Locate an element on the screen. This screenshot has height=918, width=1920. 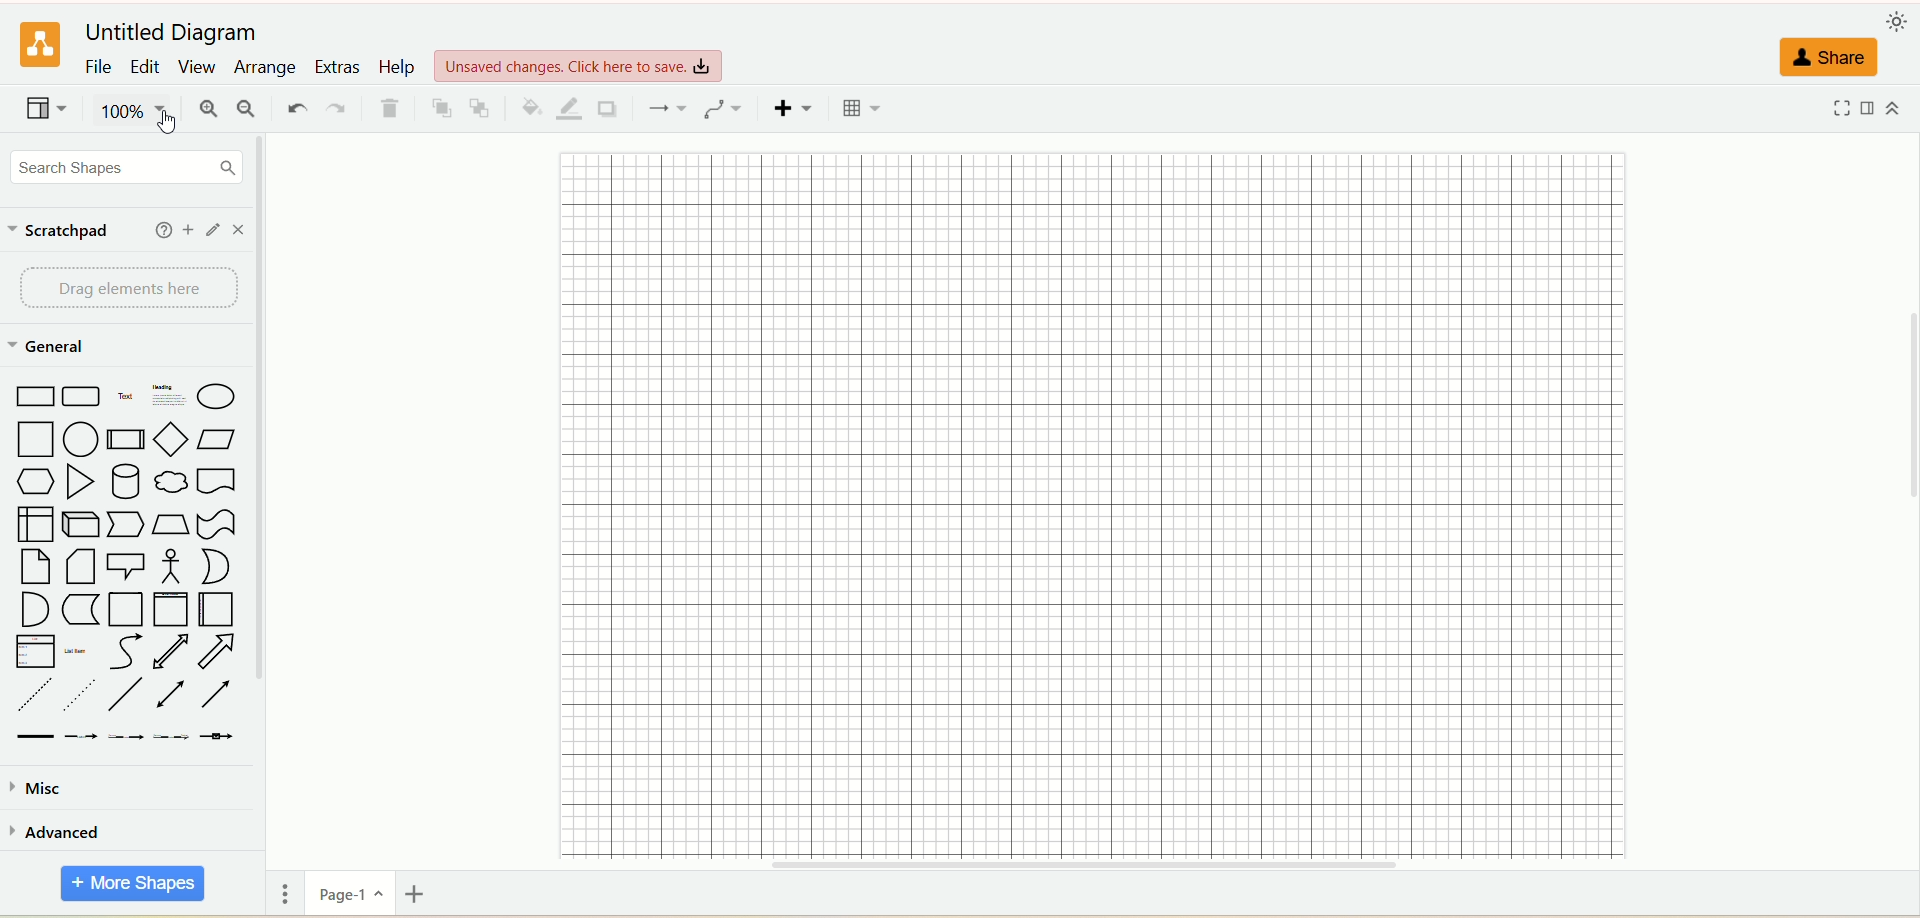
undo is located at coordinates (297, 106).